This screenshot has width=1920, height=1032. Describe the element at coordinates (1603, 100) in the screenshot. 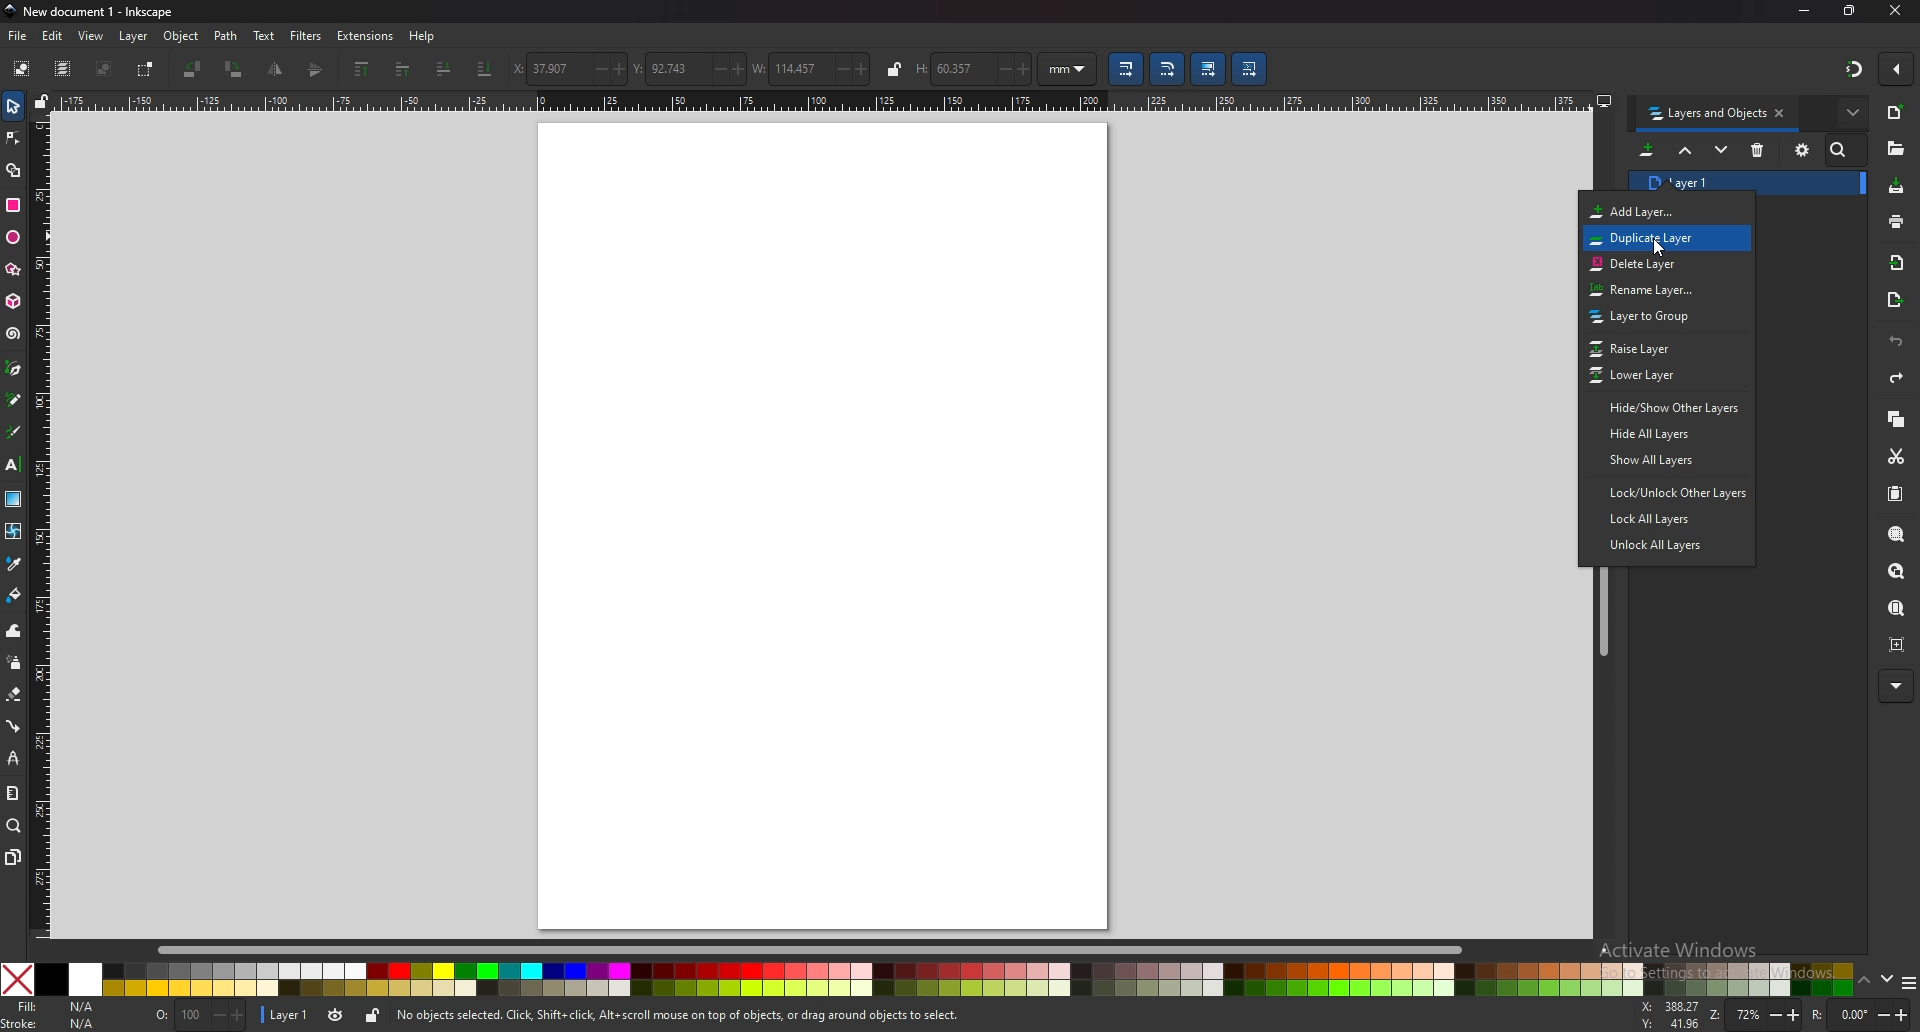

I see `display view` at that location.